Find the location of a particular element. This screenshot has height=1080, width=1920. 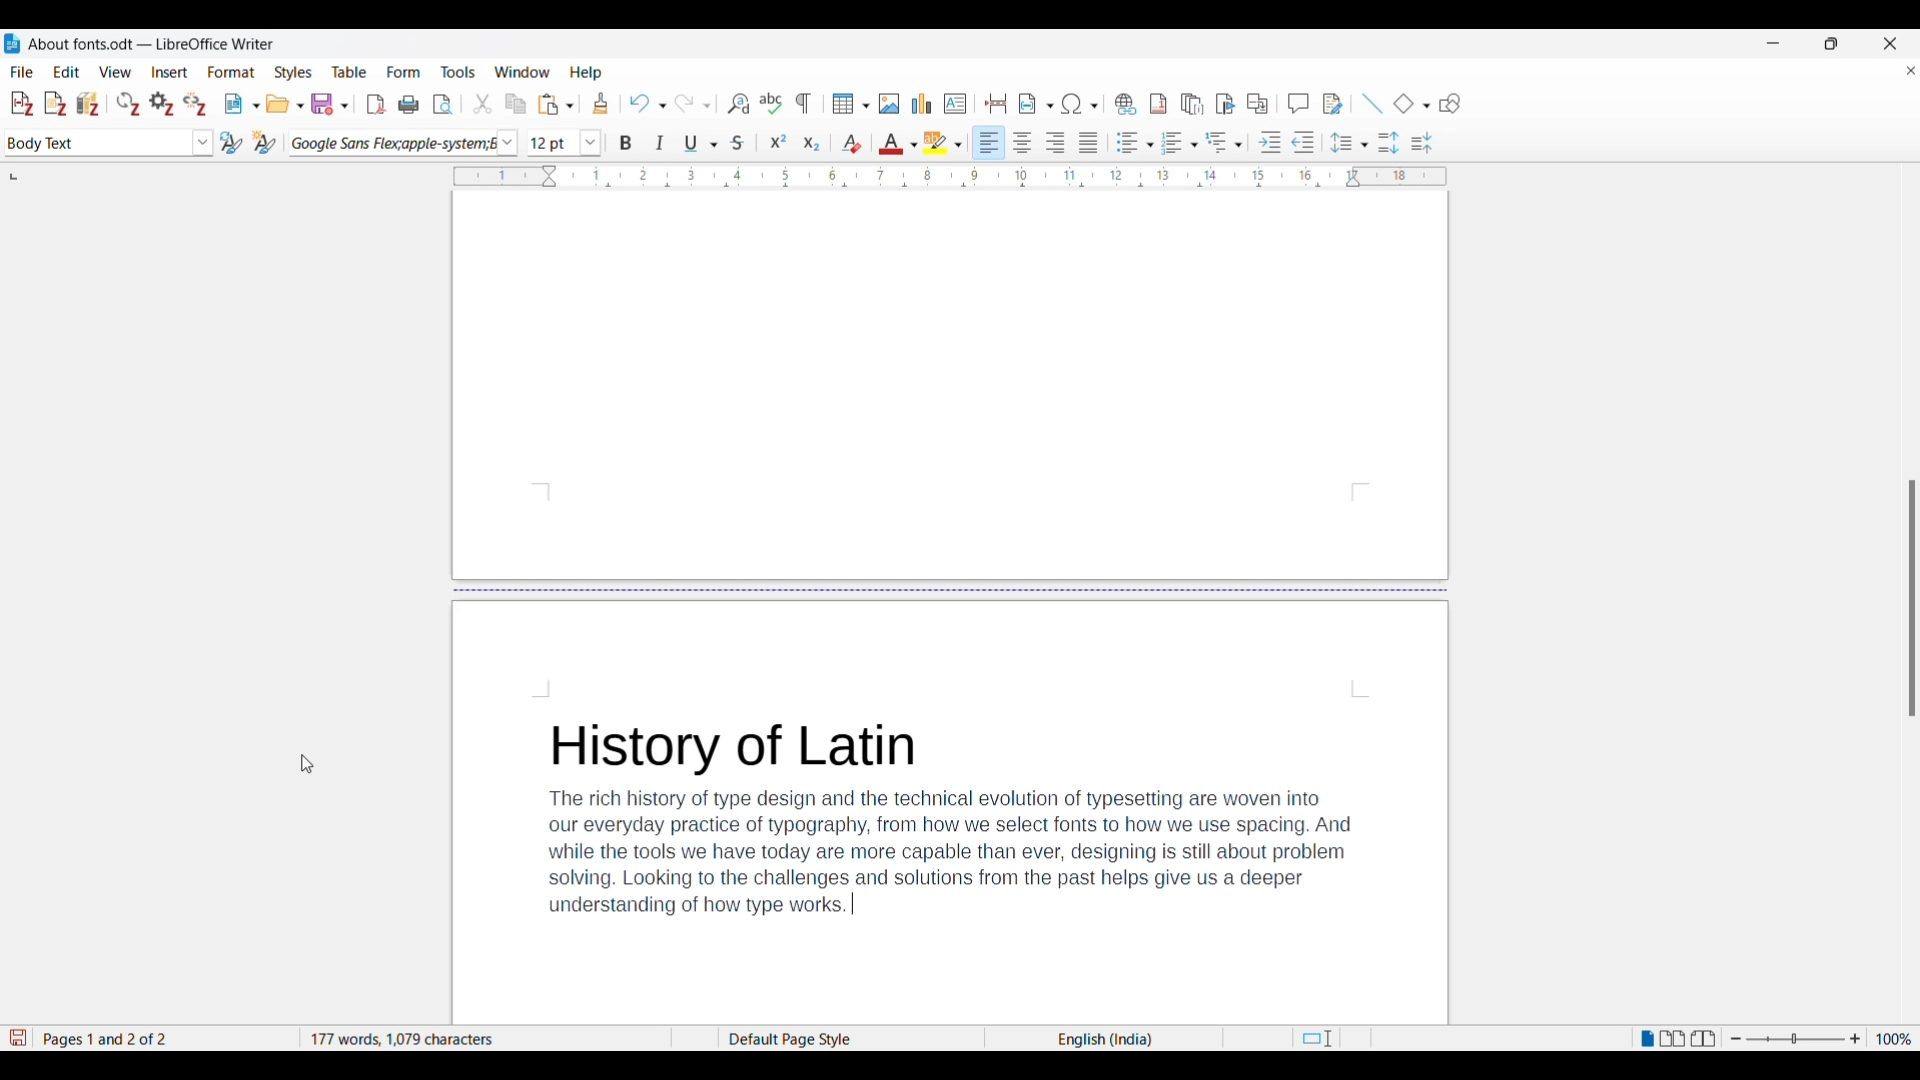

Horizontal ruler is located at coordinates (949, 177).